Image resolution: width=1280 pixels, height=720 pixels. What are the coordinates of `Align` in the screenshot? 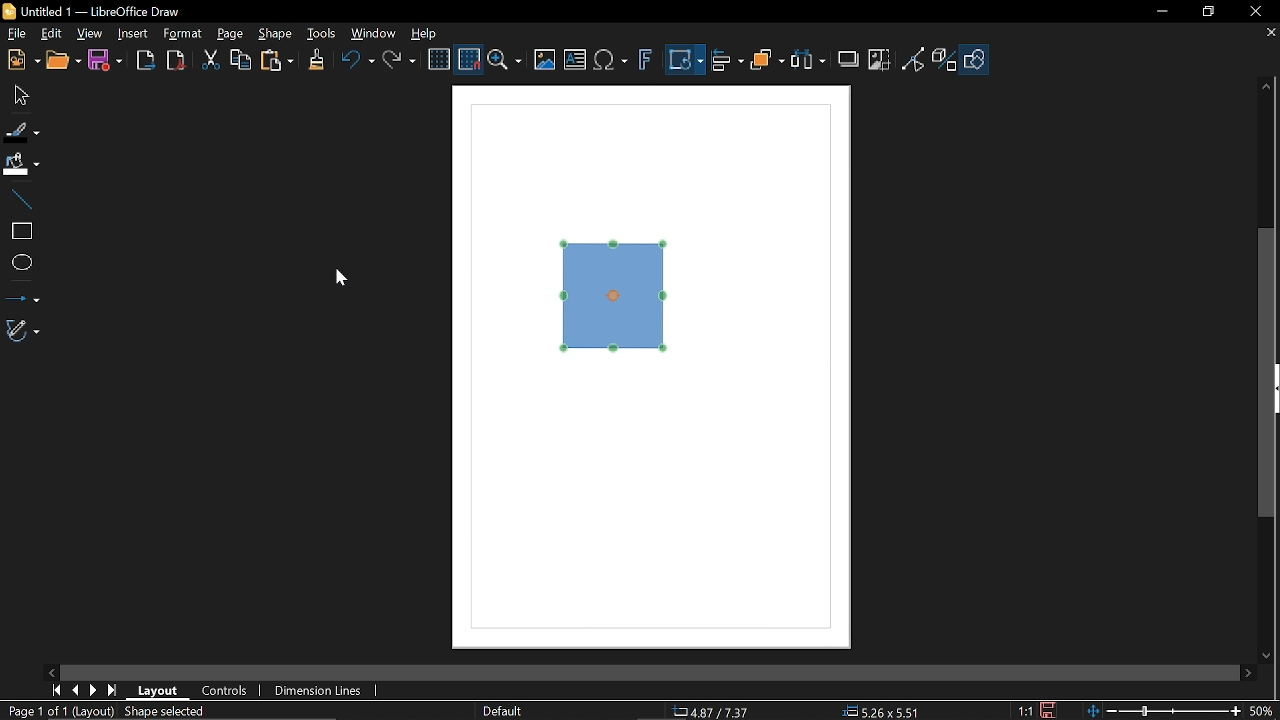 It's located at (727, 60).